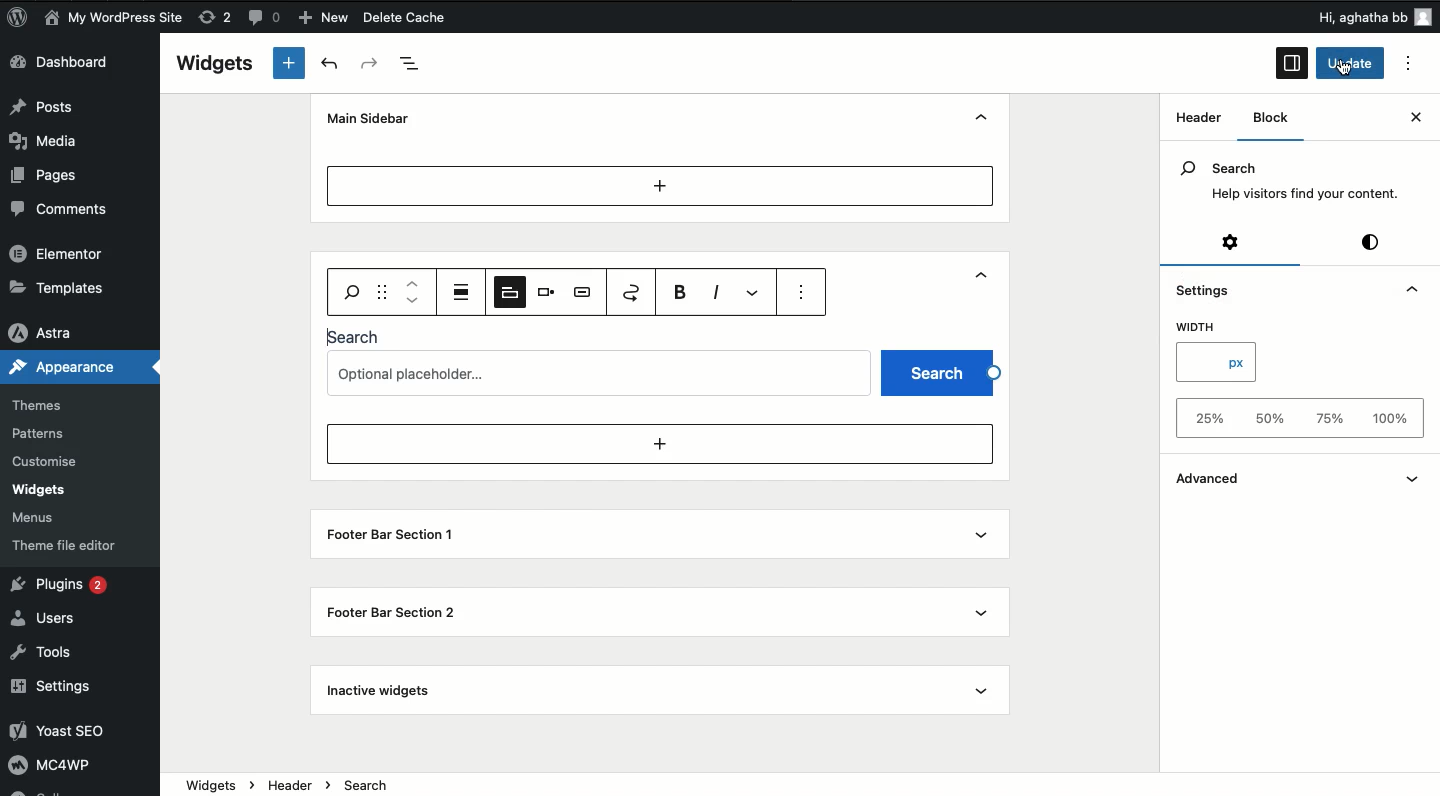  I want to click on More options, so click(756, 292).